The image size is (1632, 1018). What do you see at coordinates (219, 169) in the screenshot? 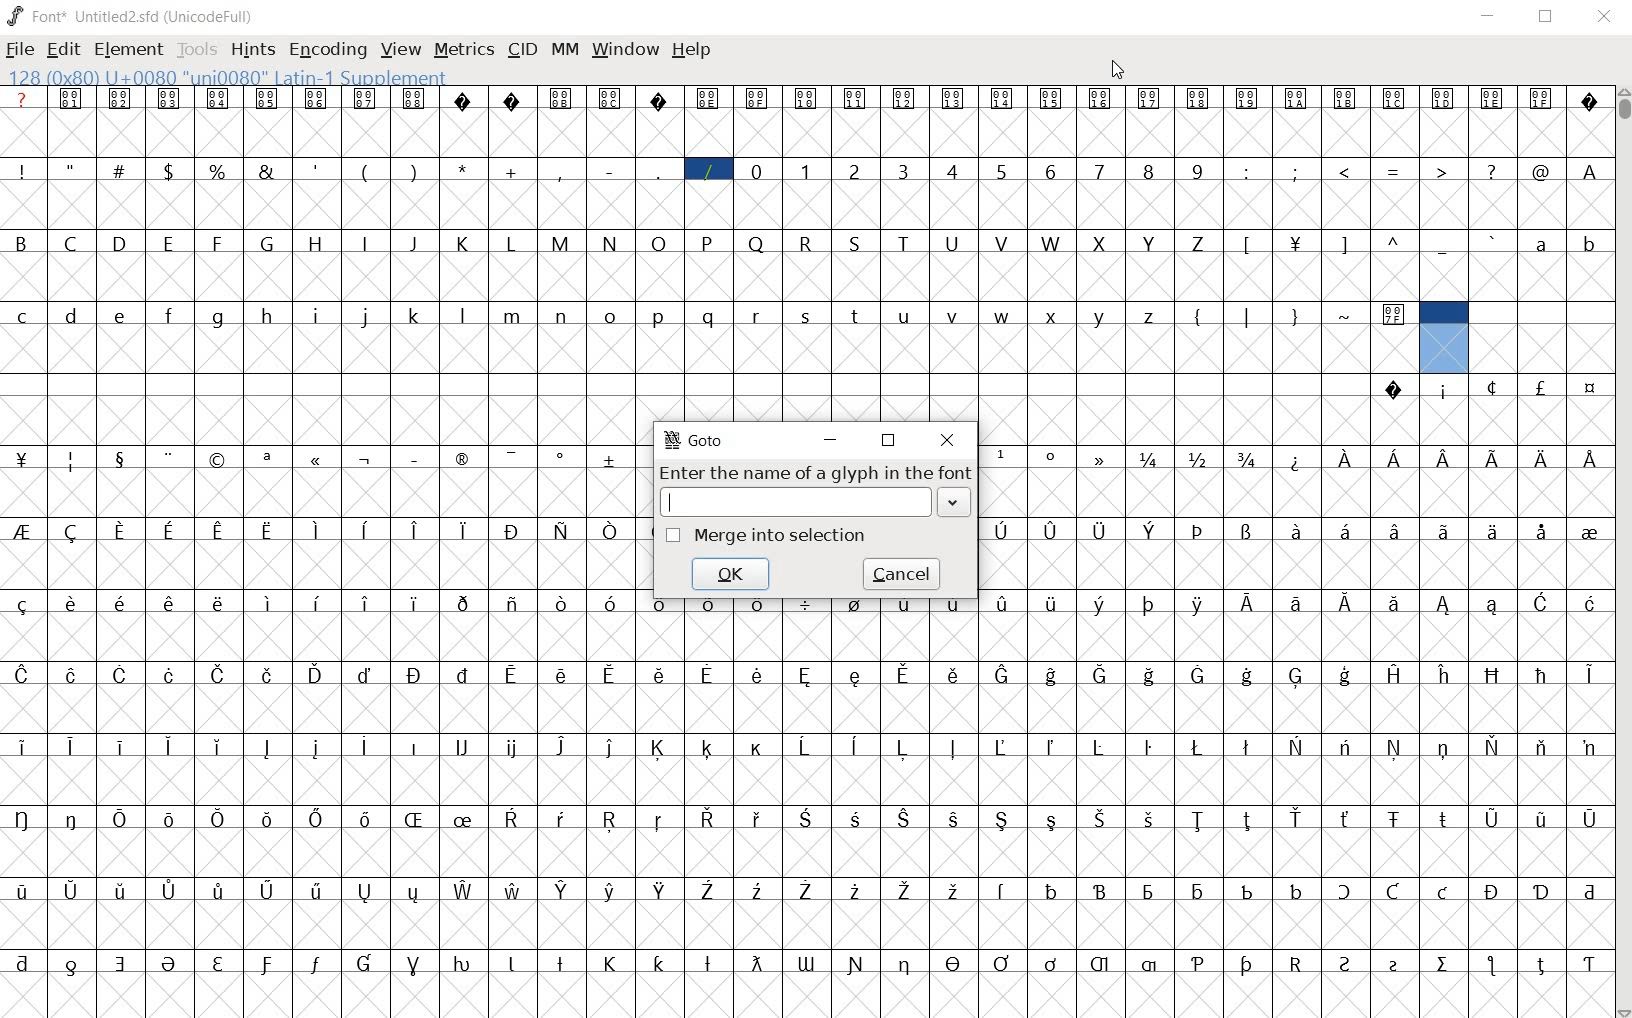
I see `%` at bounding box center [219, 169].